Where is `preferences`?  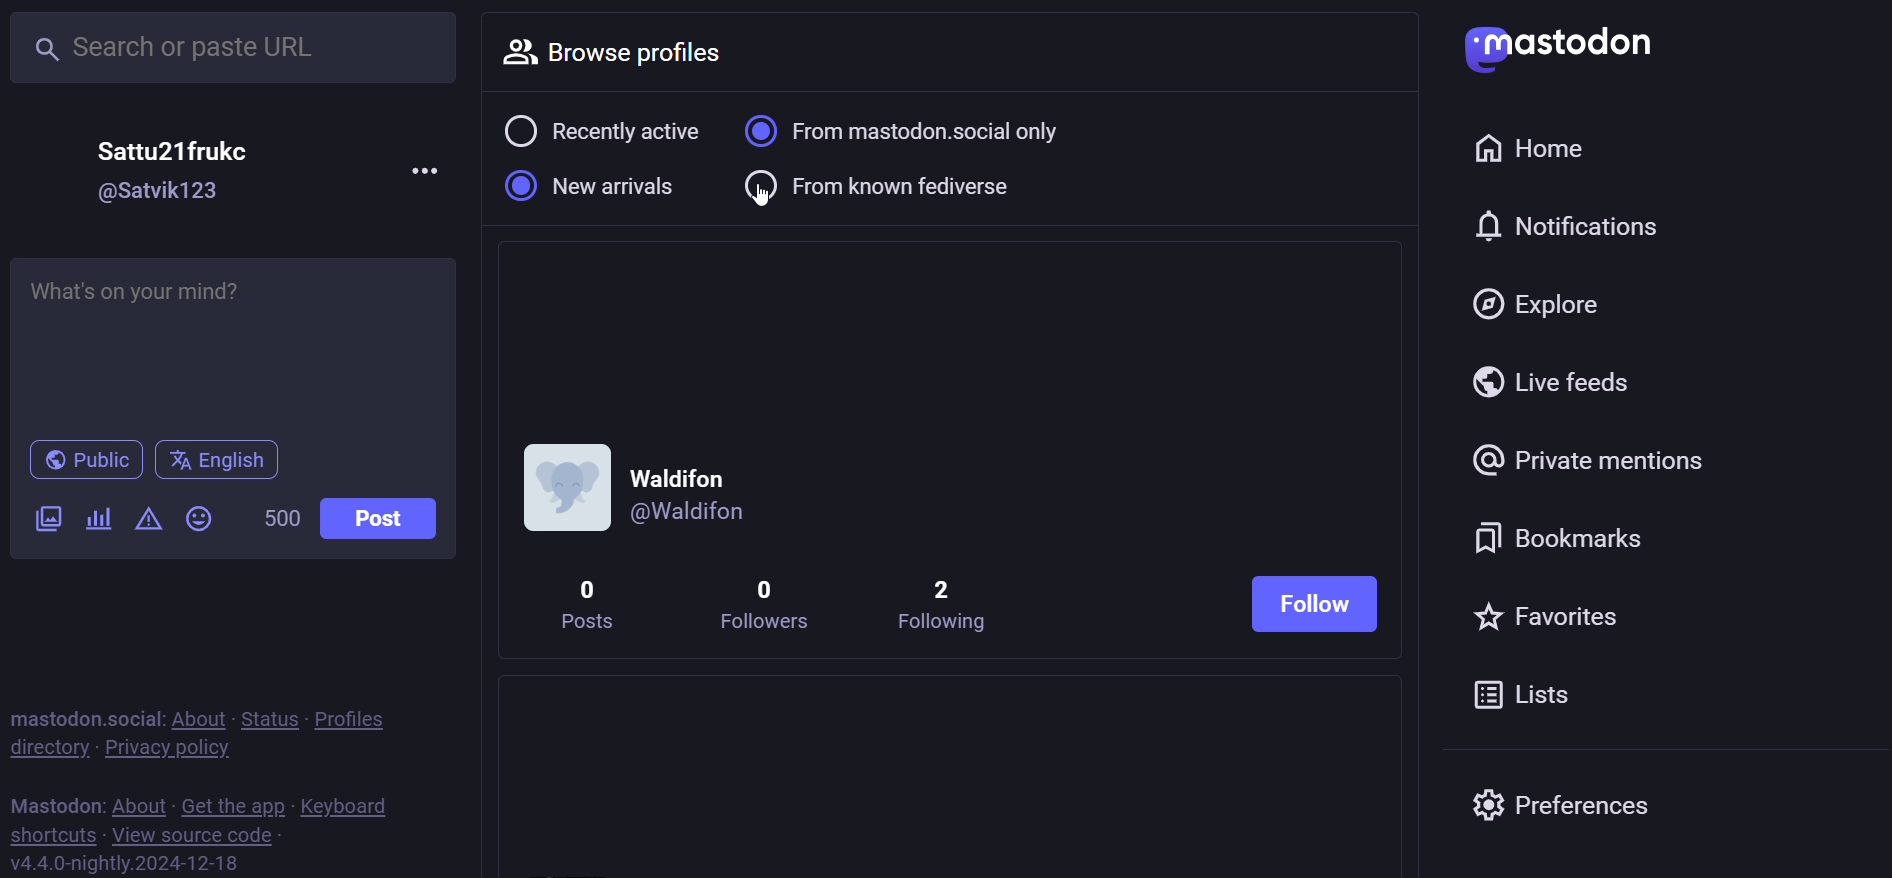 preferences is located at coordinates (1574, 807).